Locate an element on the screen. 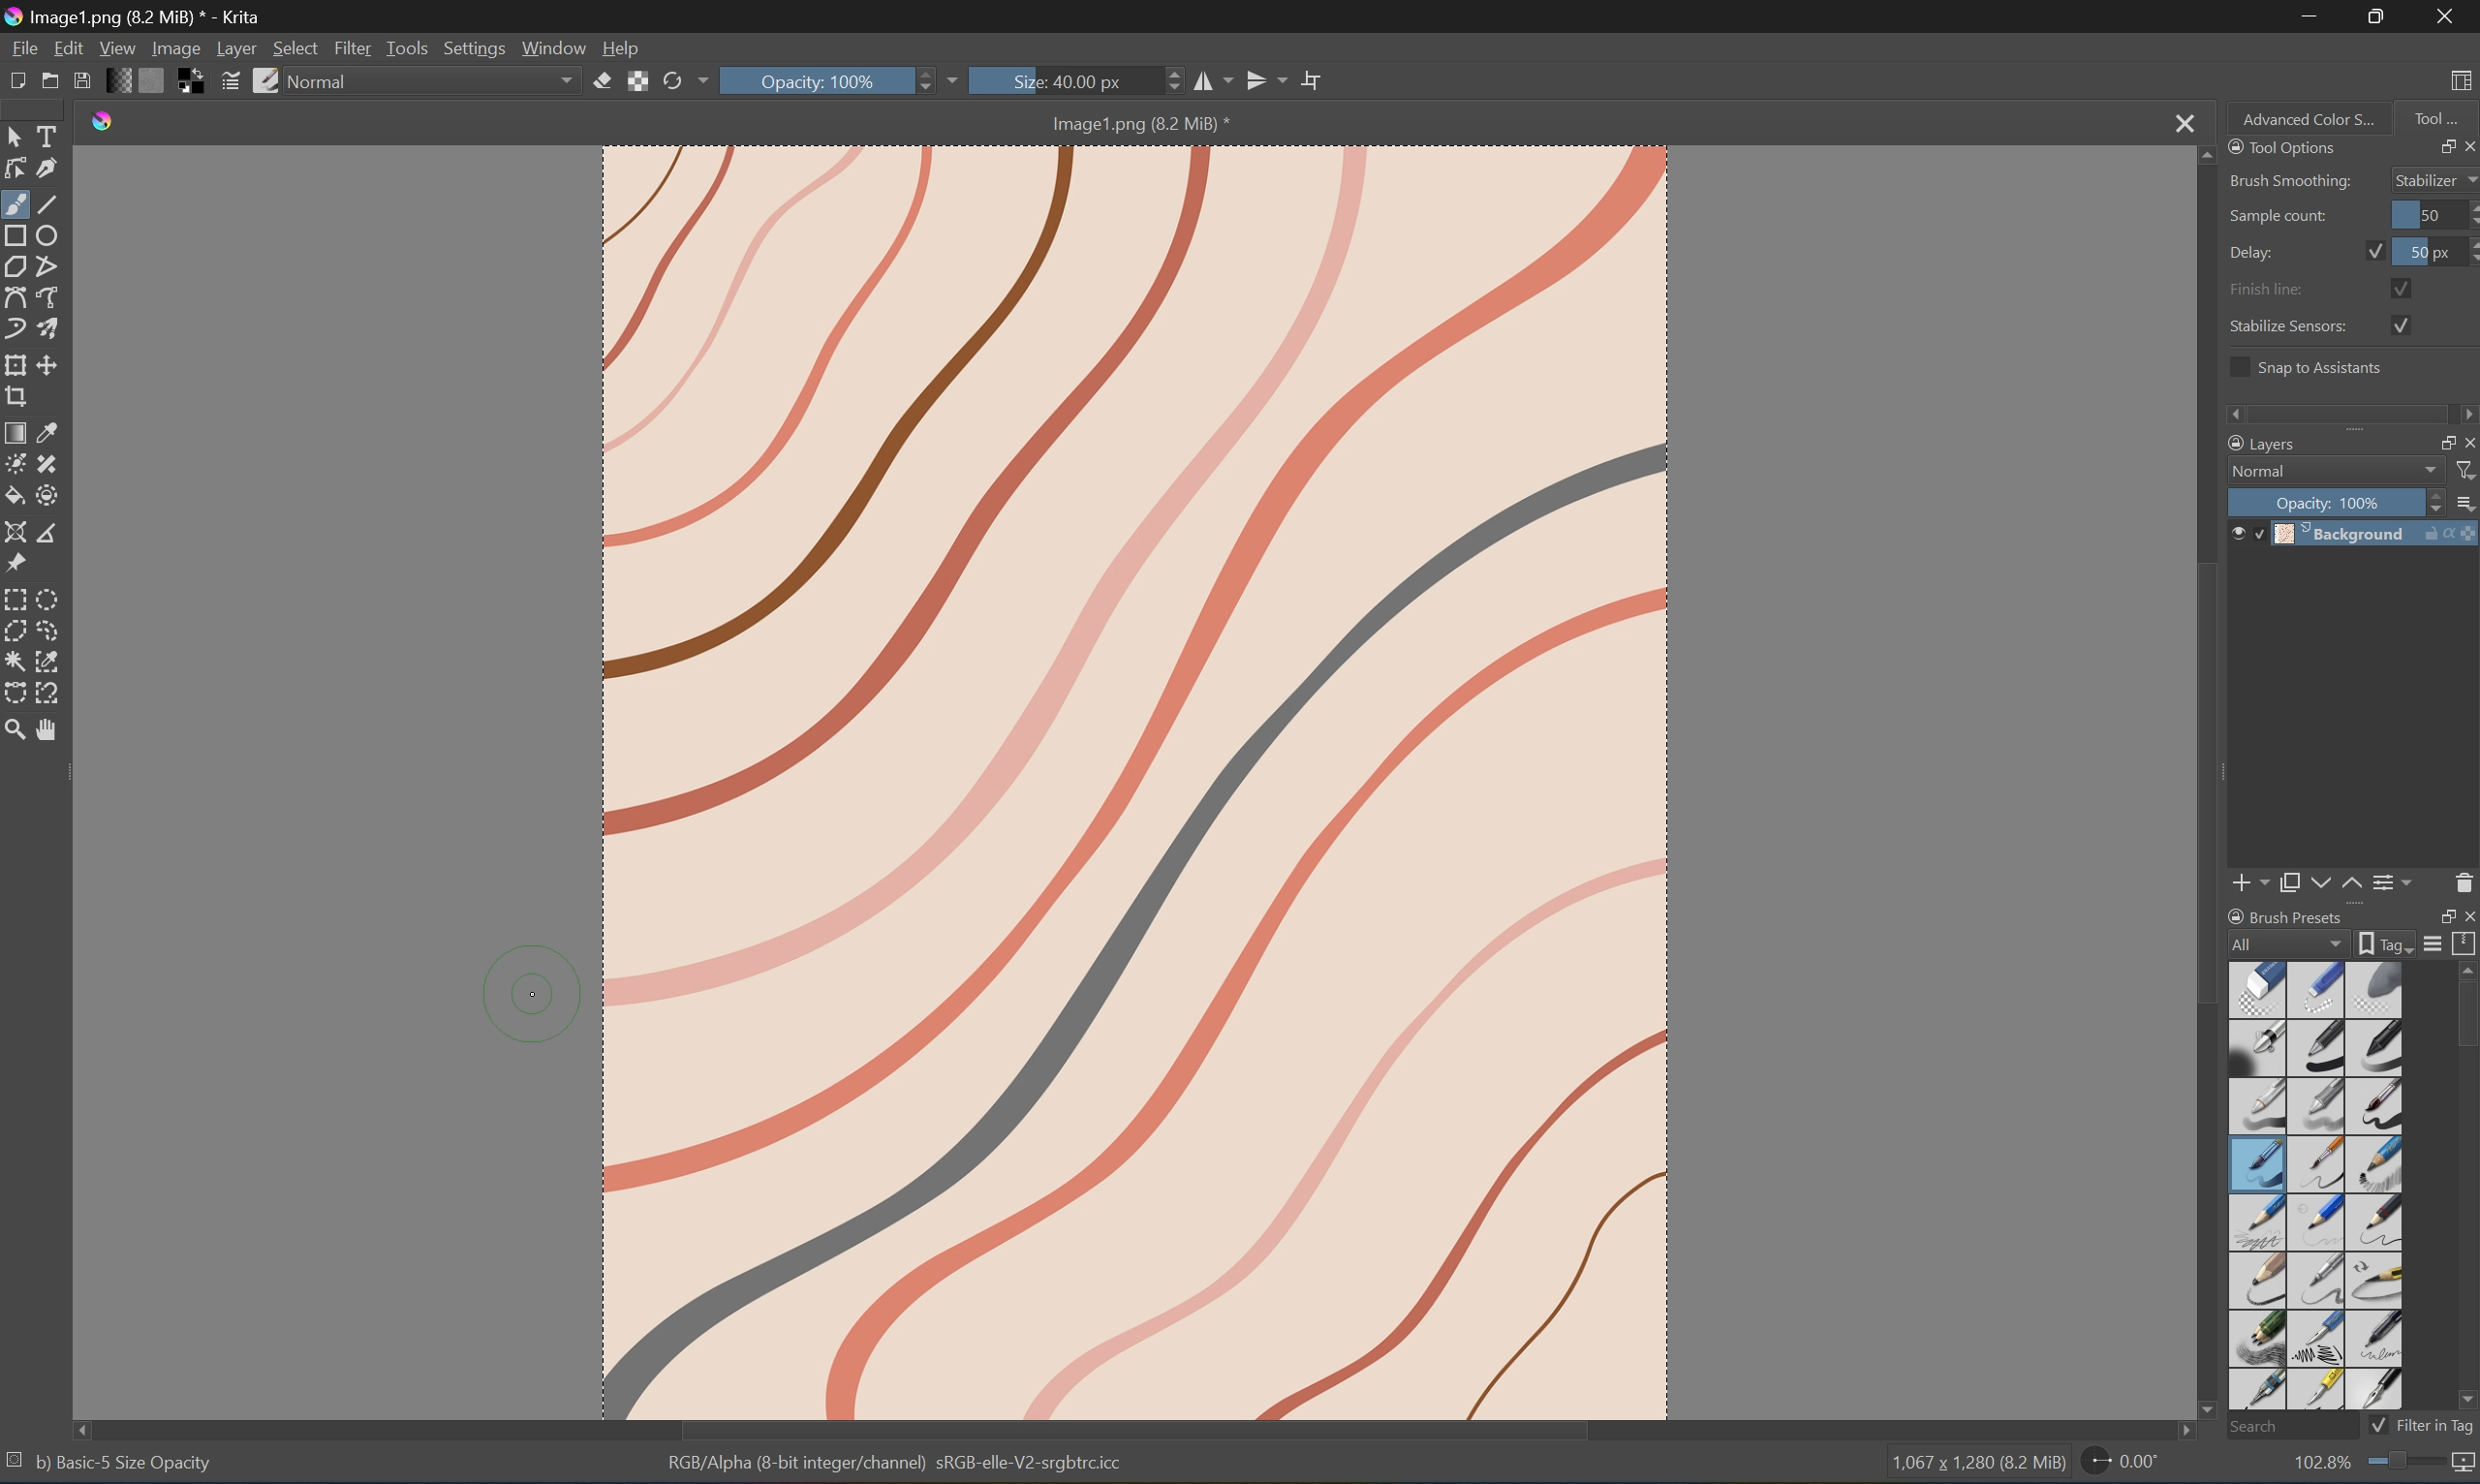 This screenshot has width=2480, height=1484. All is located at coordinates (2288, 942).